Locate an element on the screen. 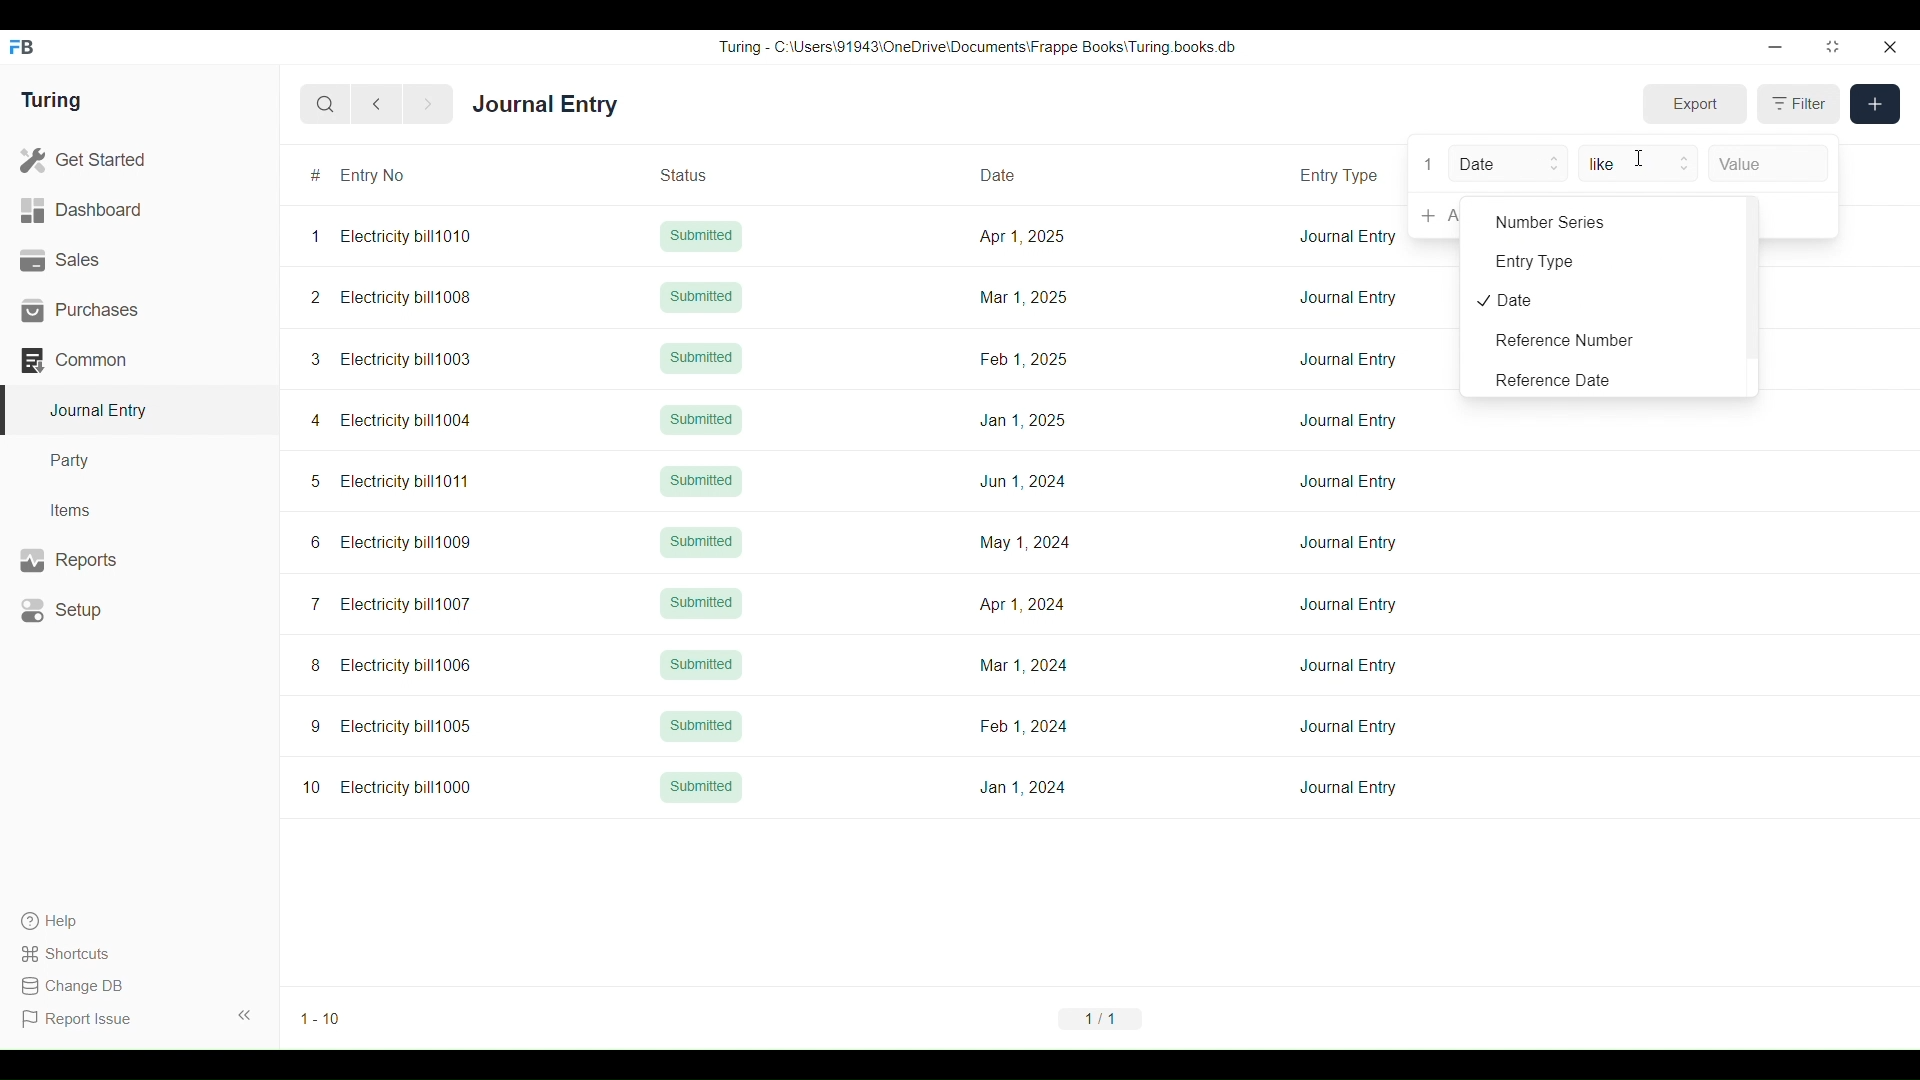  Add a filter is located at coordinates (1798, 216).